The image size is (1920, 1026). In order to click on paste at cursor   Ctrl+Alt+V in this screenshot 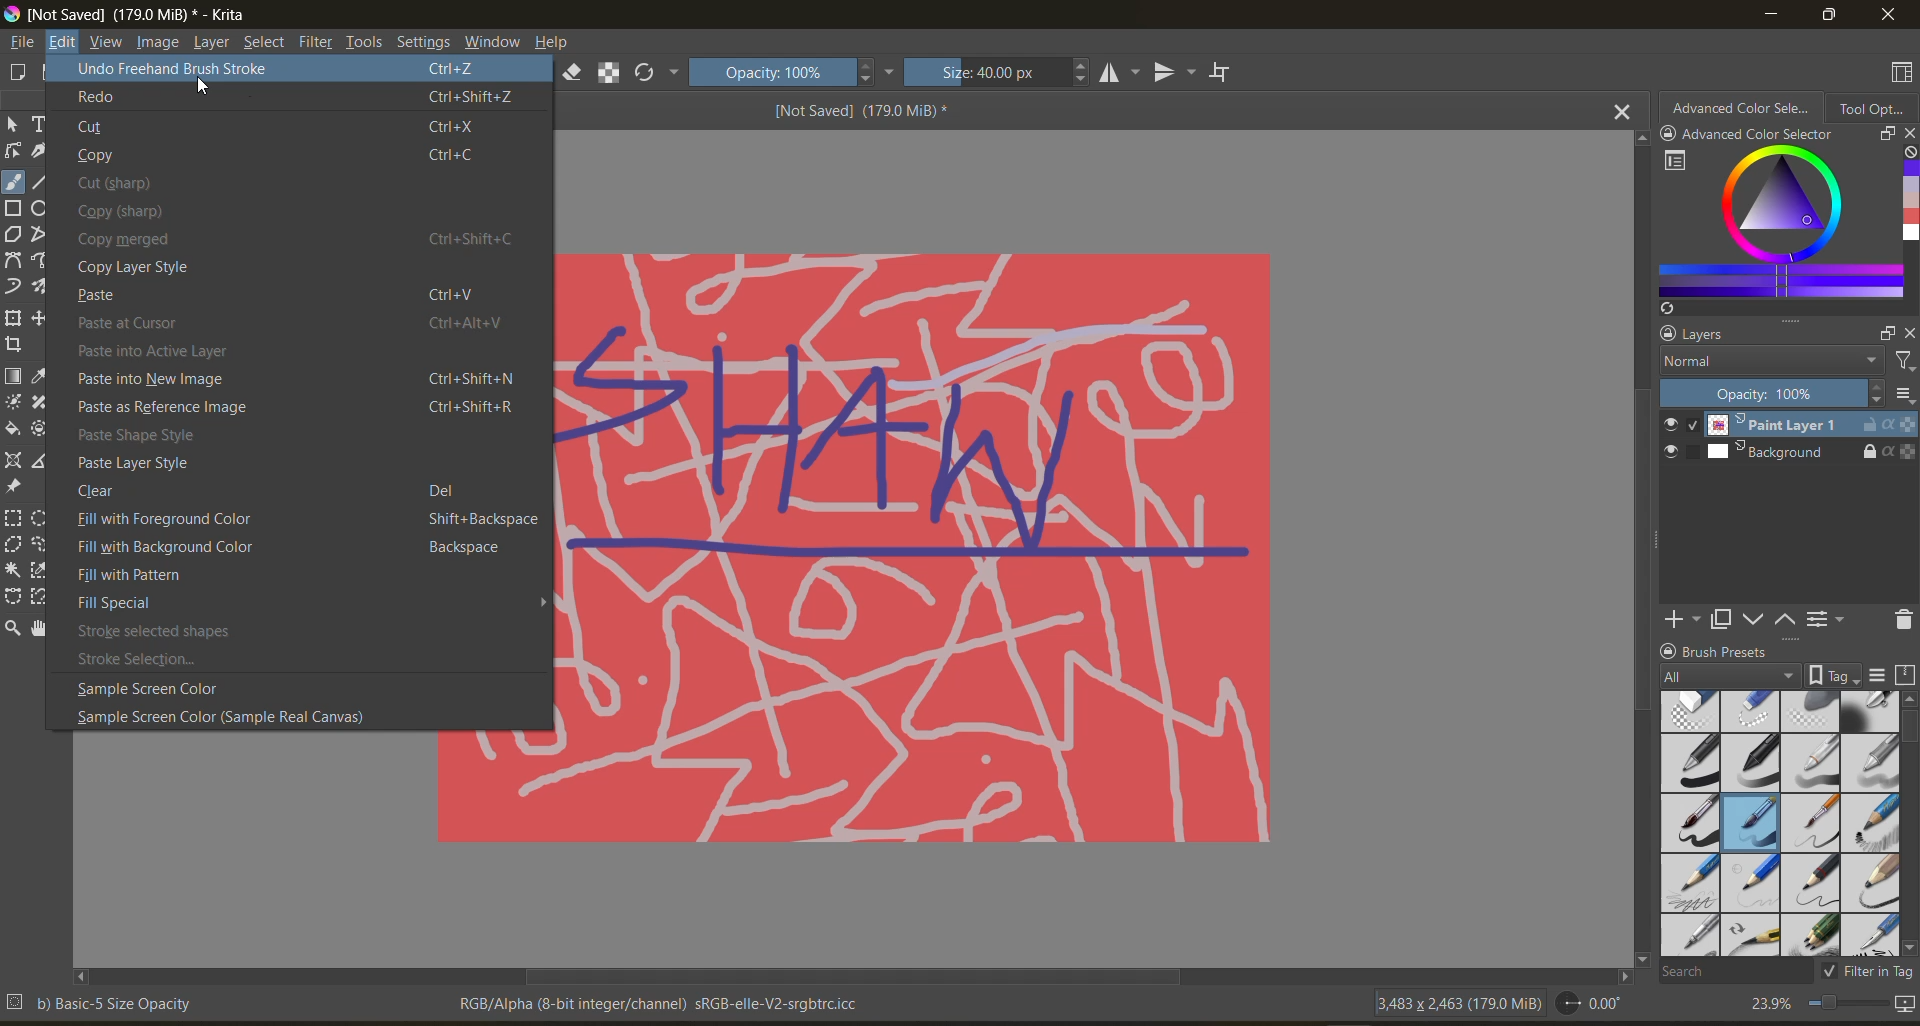, I will do `click(299, 324)`.